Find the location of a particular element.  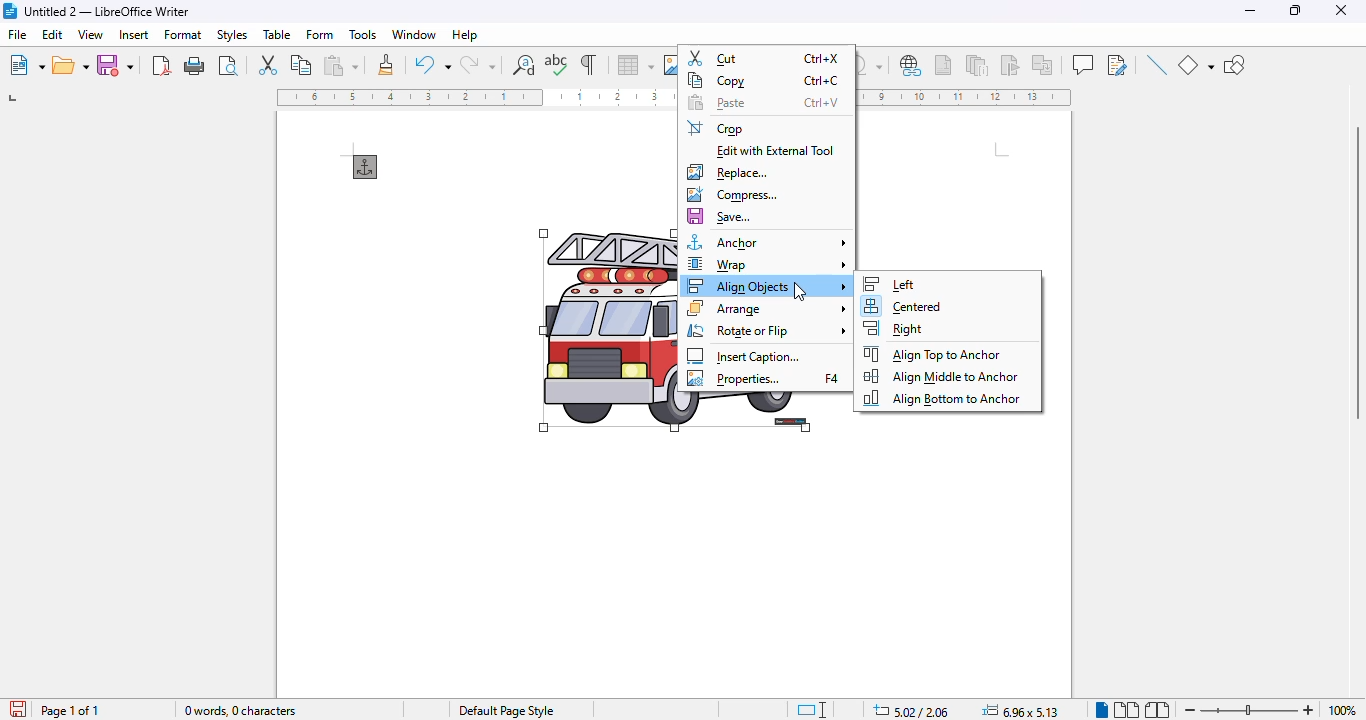

insert bookmark is located at coordinates (1009, 65).